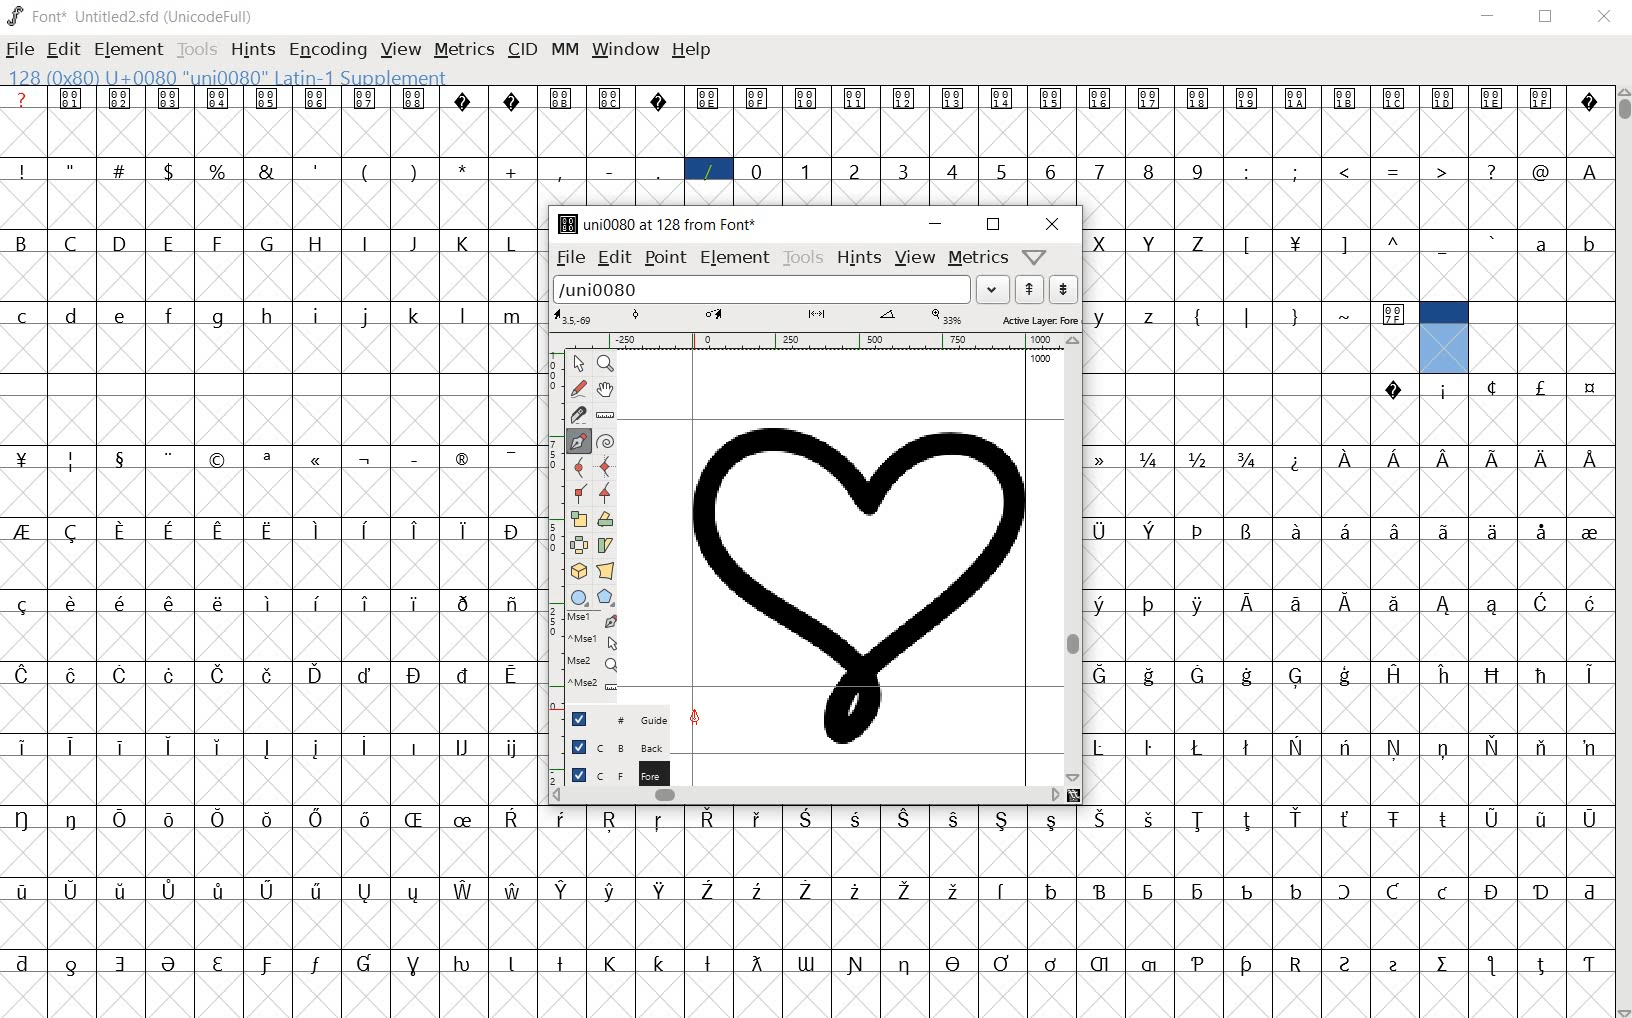 Image resolution: width=1632 pixels, height=1018 pixels. I want to click on glyph, so click(1198, 171).